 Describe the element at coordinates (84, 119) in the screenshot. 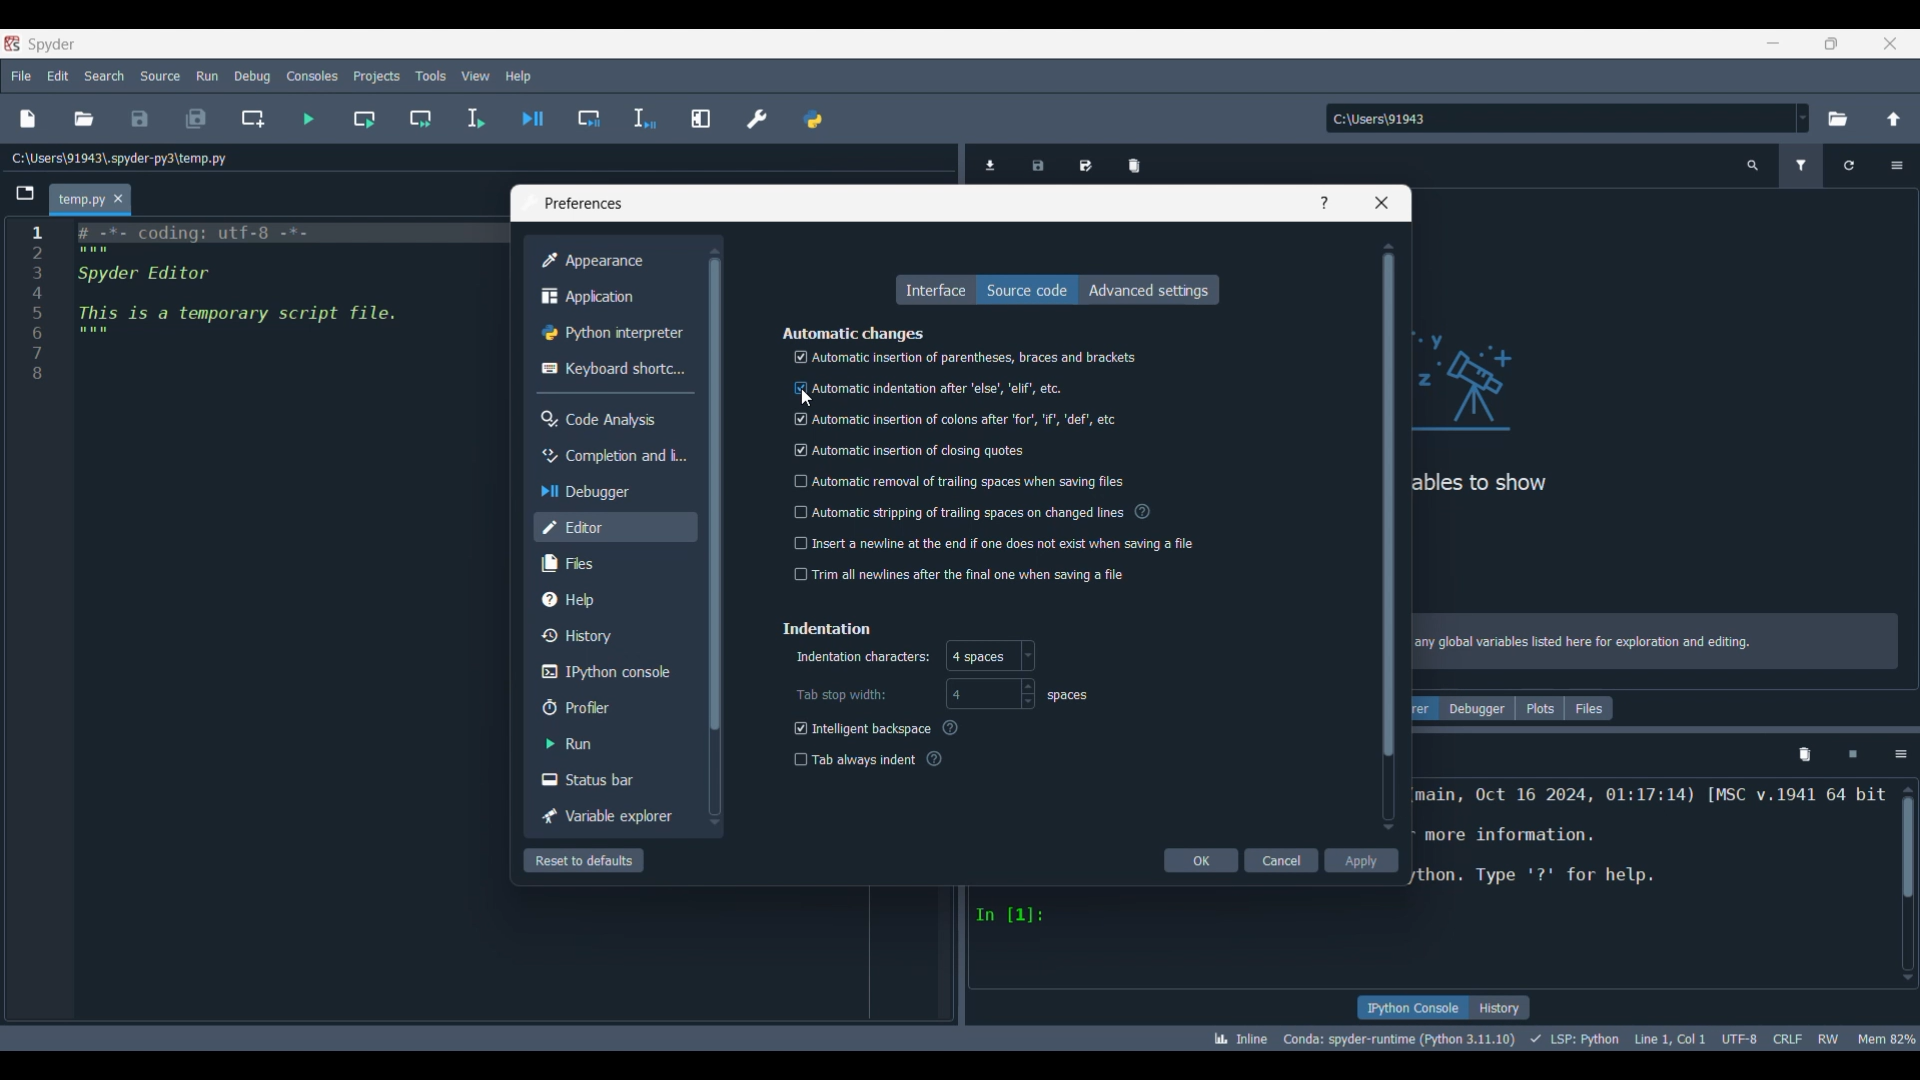

I see `Open file` at that location.